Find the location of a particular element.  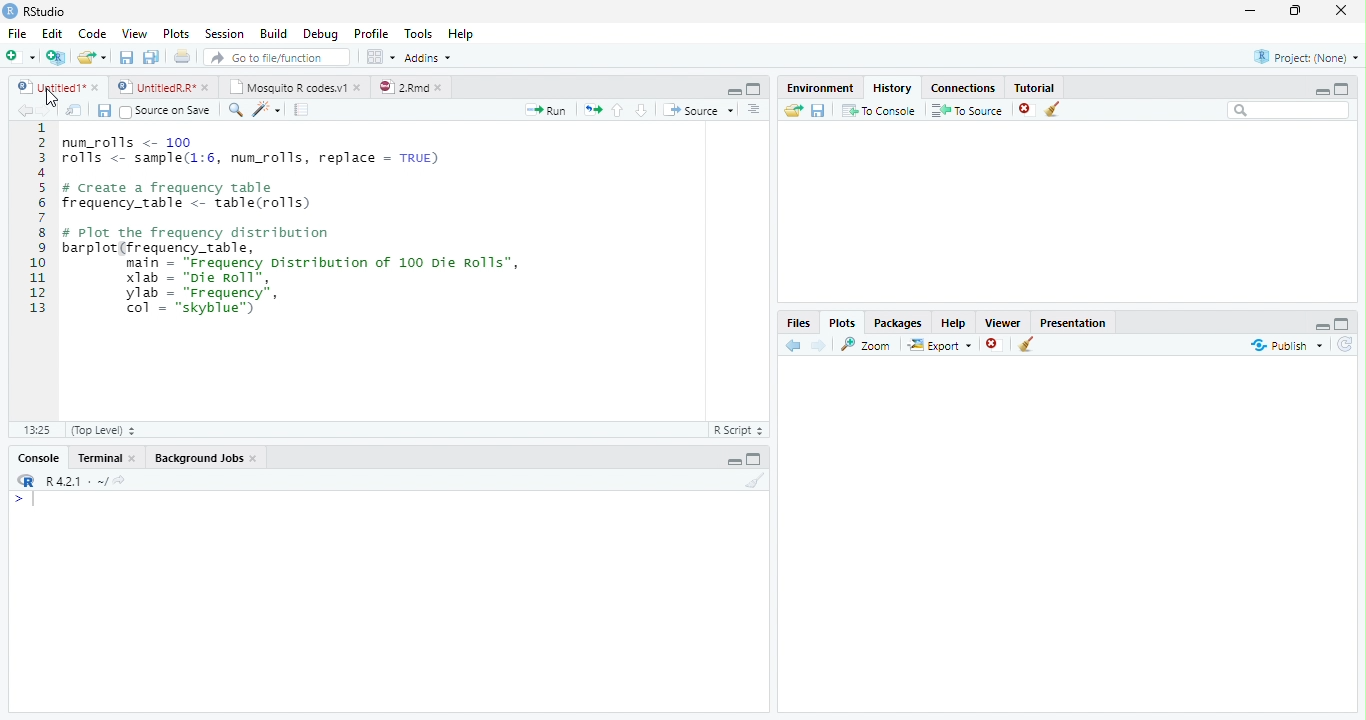

Tools is located at coordinates (420, 33).